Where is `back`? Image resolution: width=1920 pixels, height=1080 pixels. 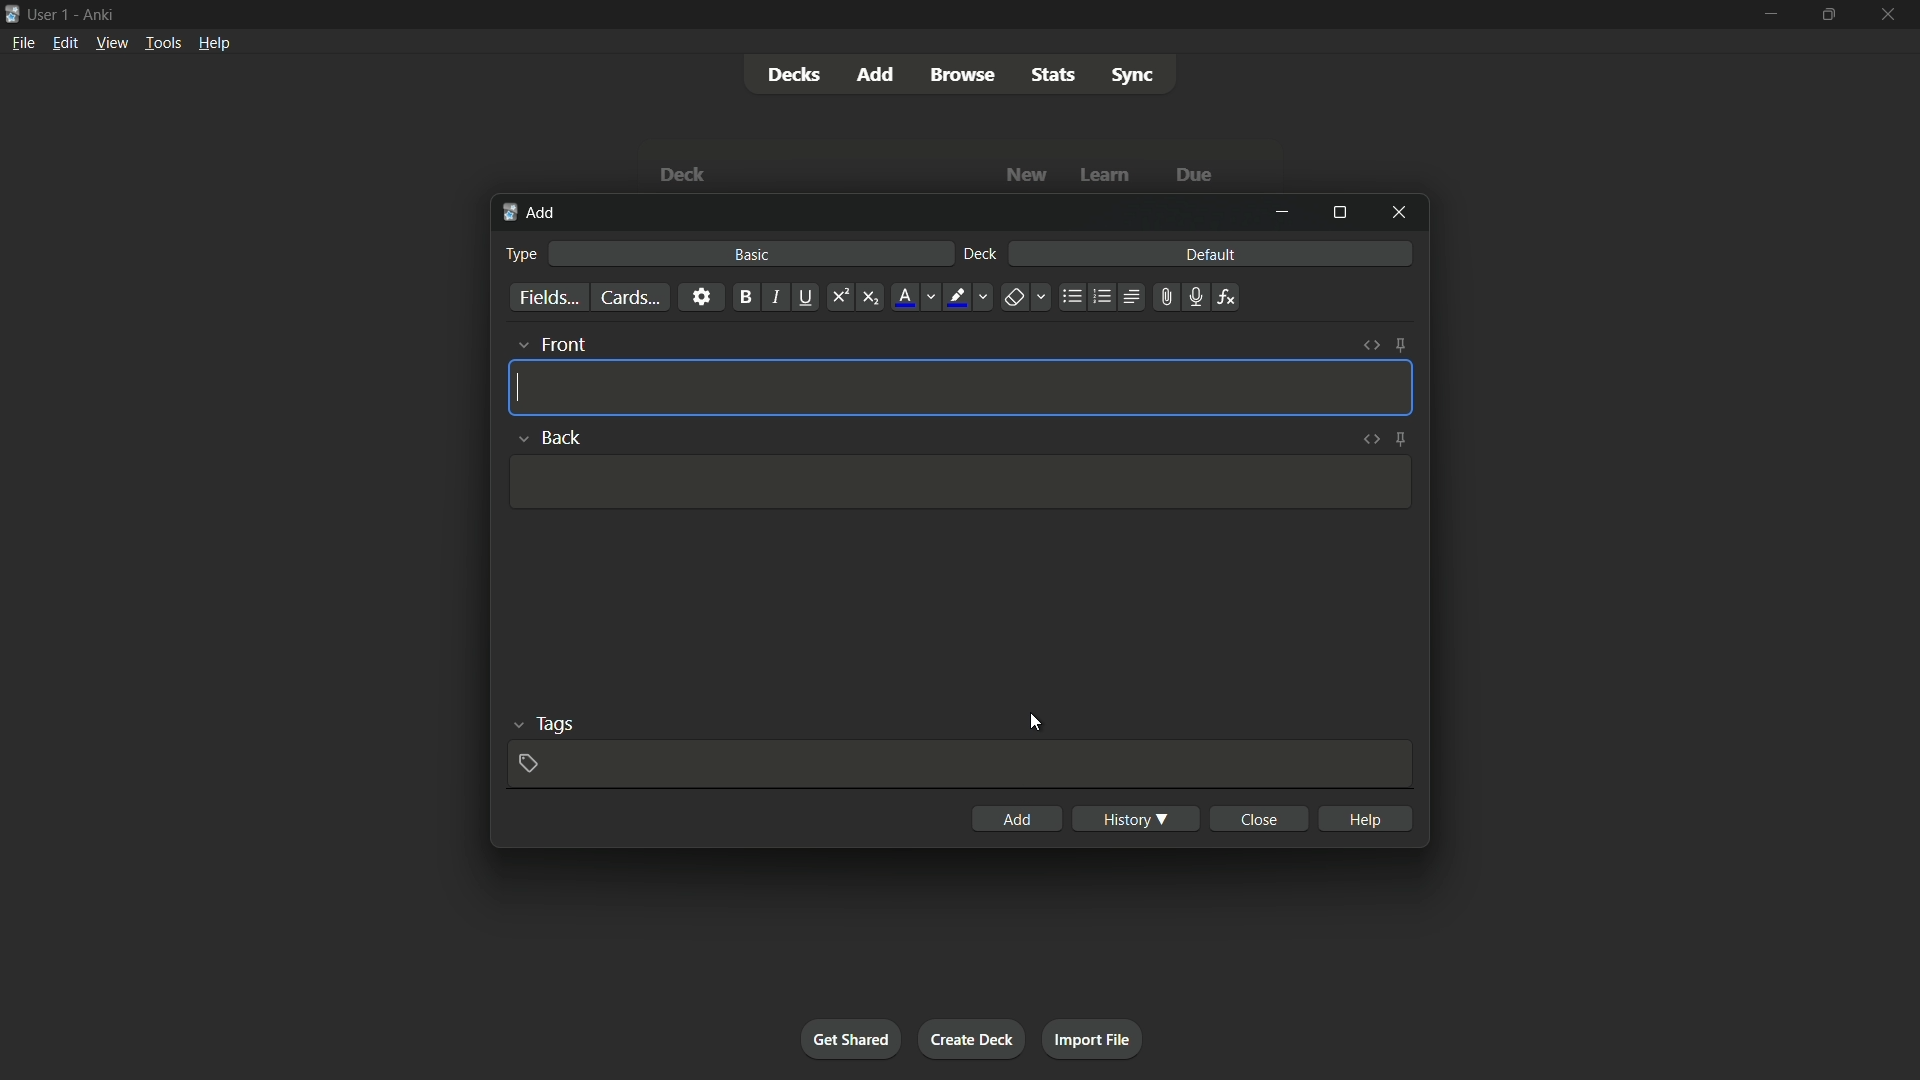 back is located at coordinates (546, 436).